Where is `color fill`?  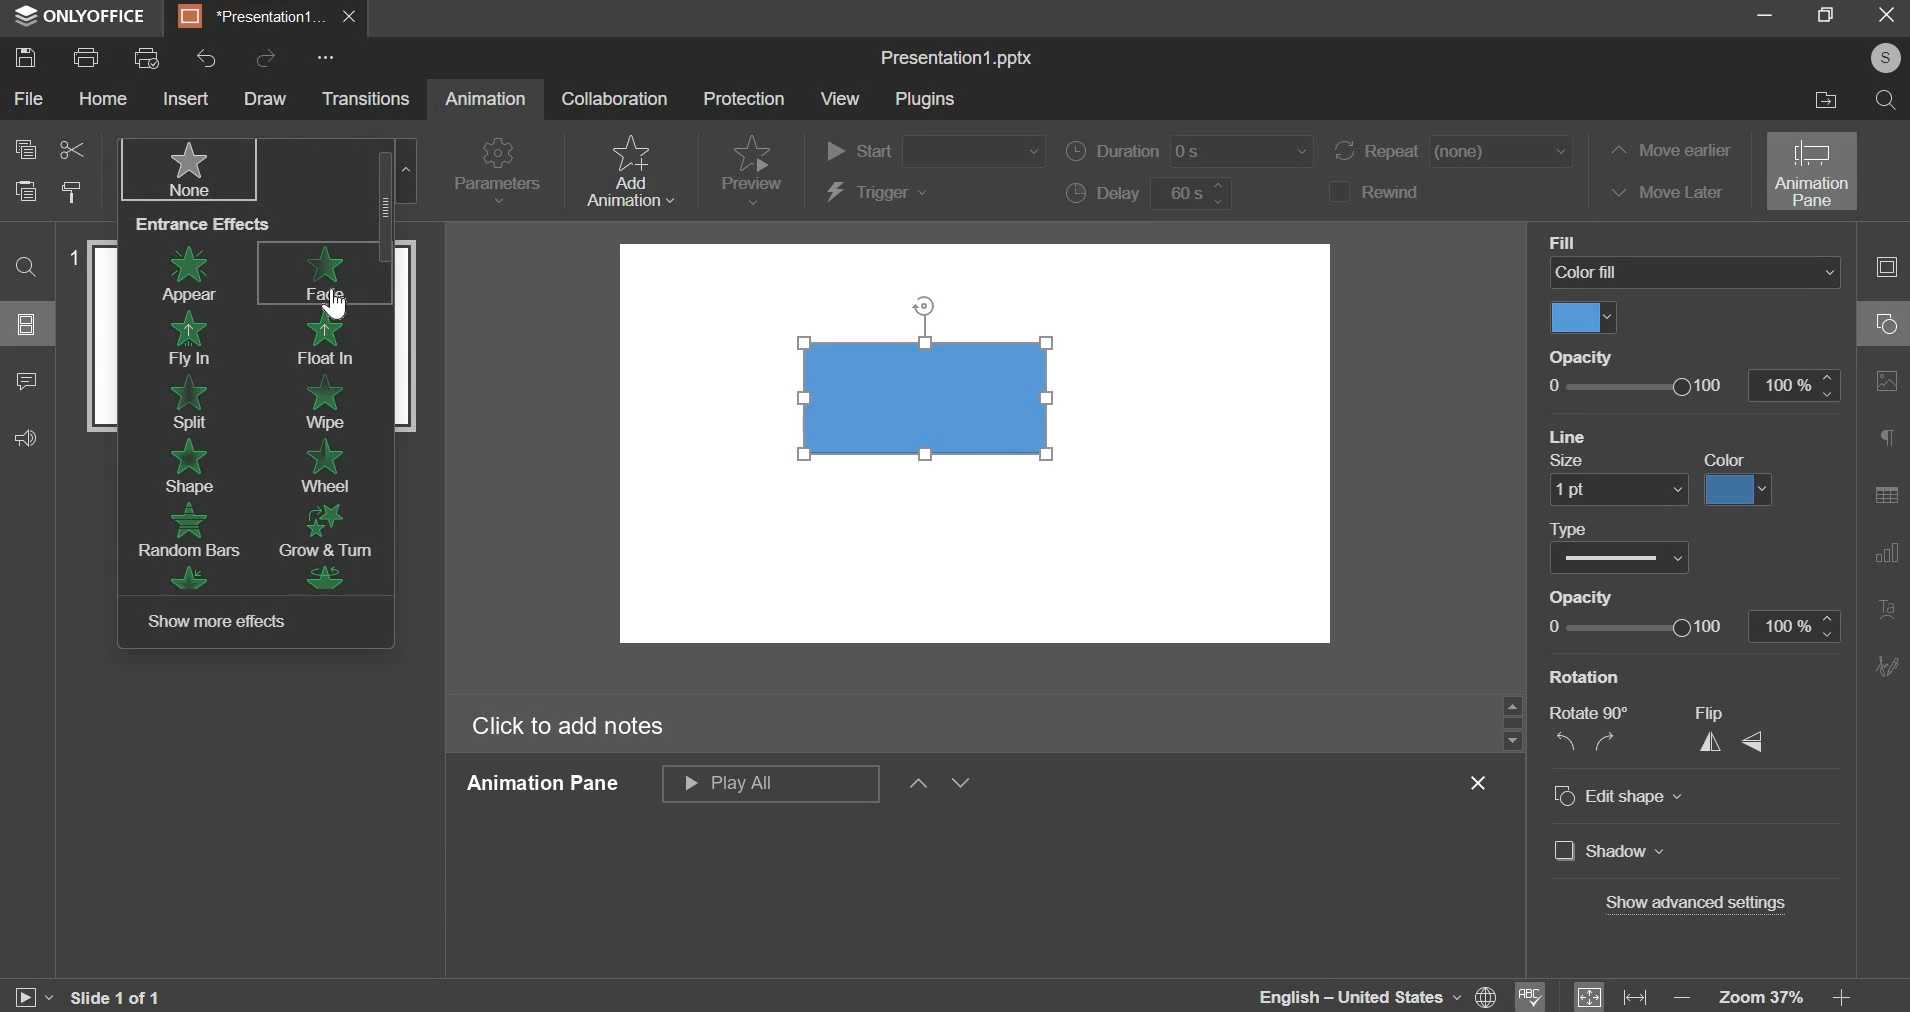 color fill is located at coordinates (1582, 316).